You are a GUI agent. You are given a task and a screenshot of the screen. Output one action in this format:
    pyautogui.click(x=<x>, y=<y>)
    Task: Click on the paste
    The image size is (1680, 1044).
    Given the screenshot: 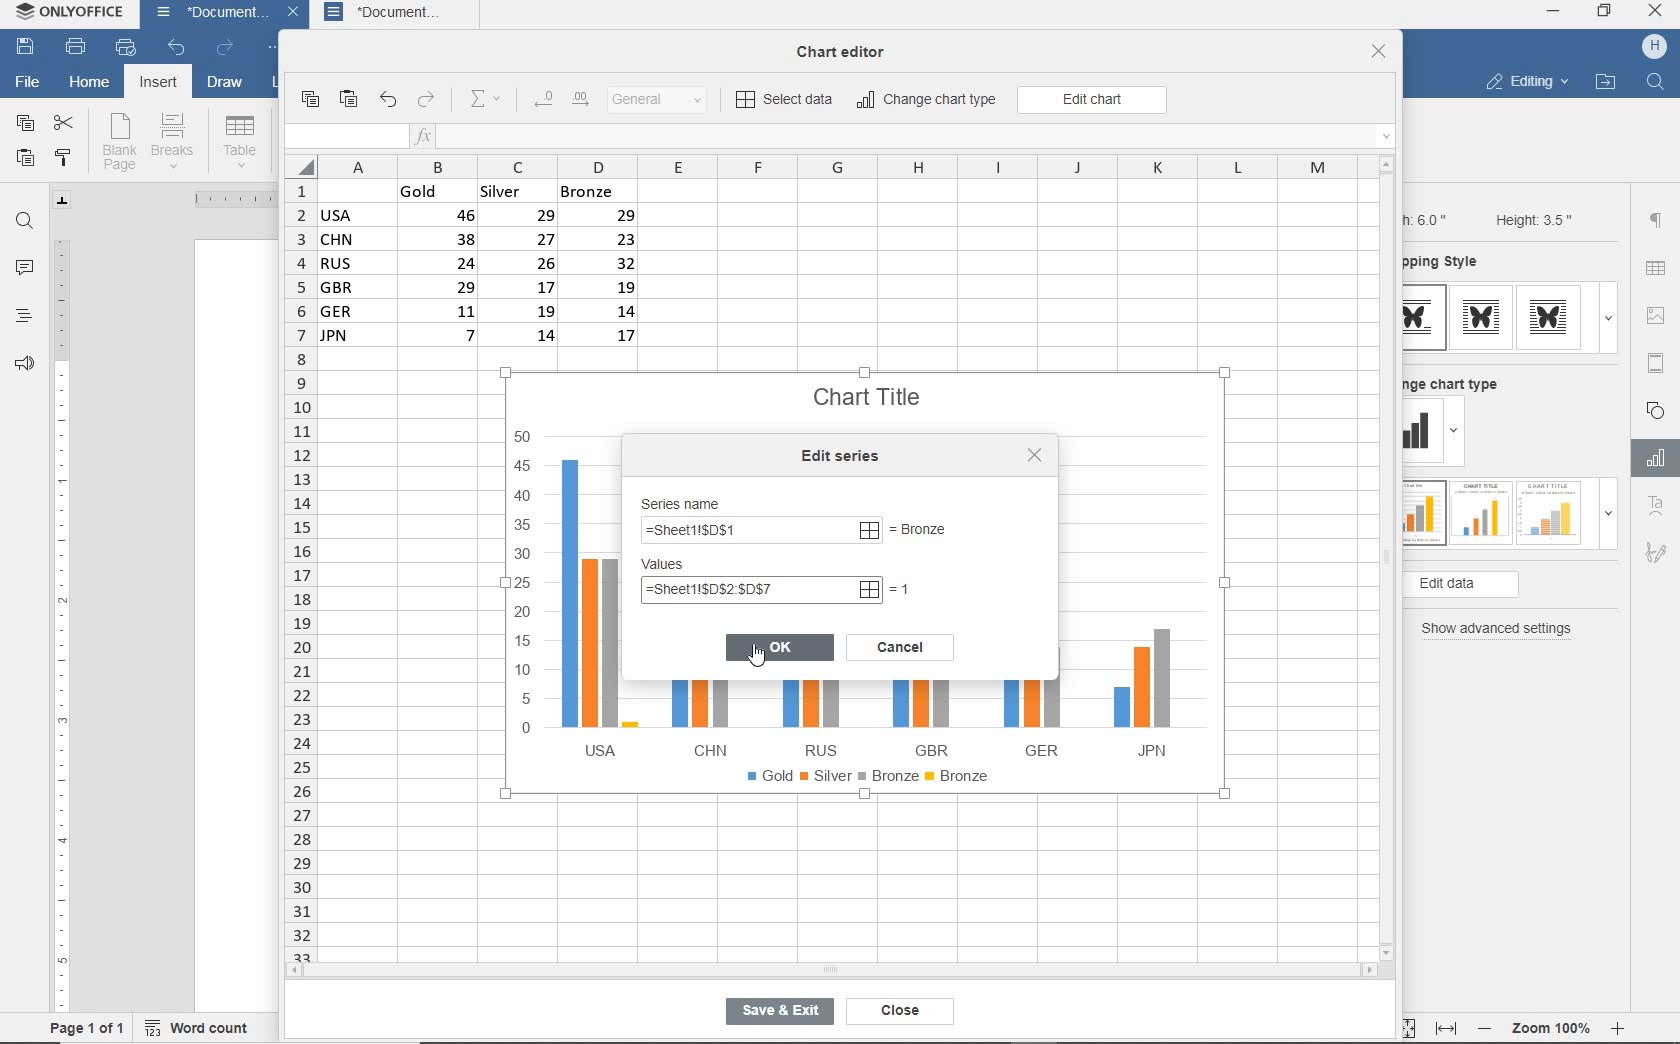 What is the action you would take?
    pyautogui.click(x=350, y=100)
    